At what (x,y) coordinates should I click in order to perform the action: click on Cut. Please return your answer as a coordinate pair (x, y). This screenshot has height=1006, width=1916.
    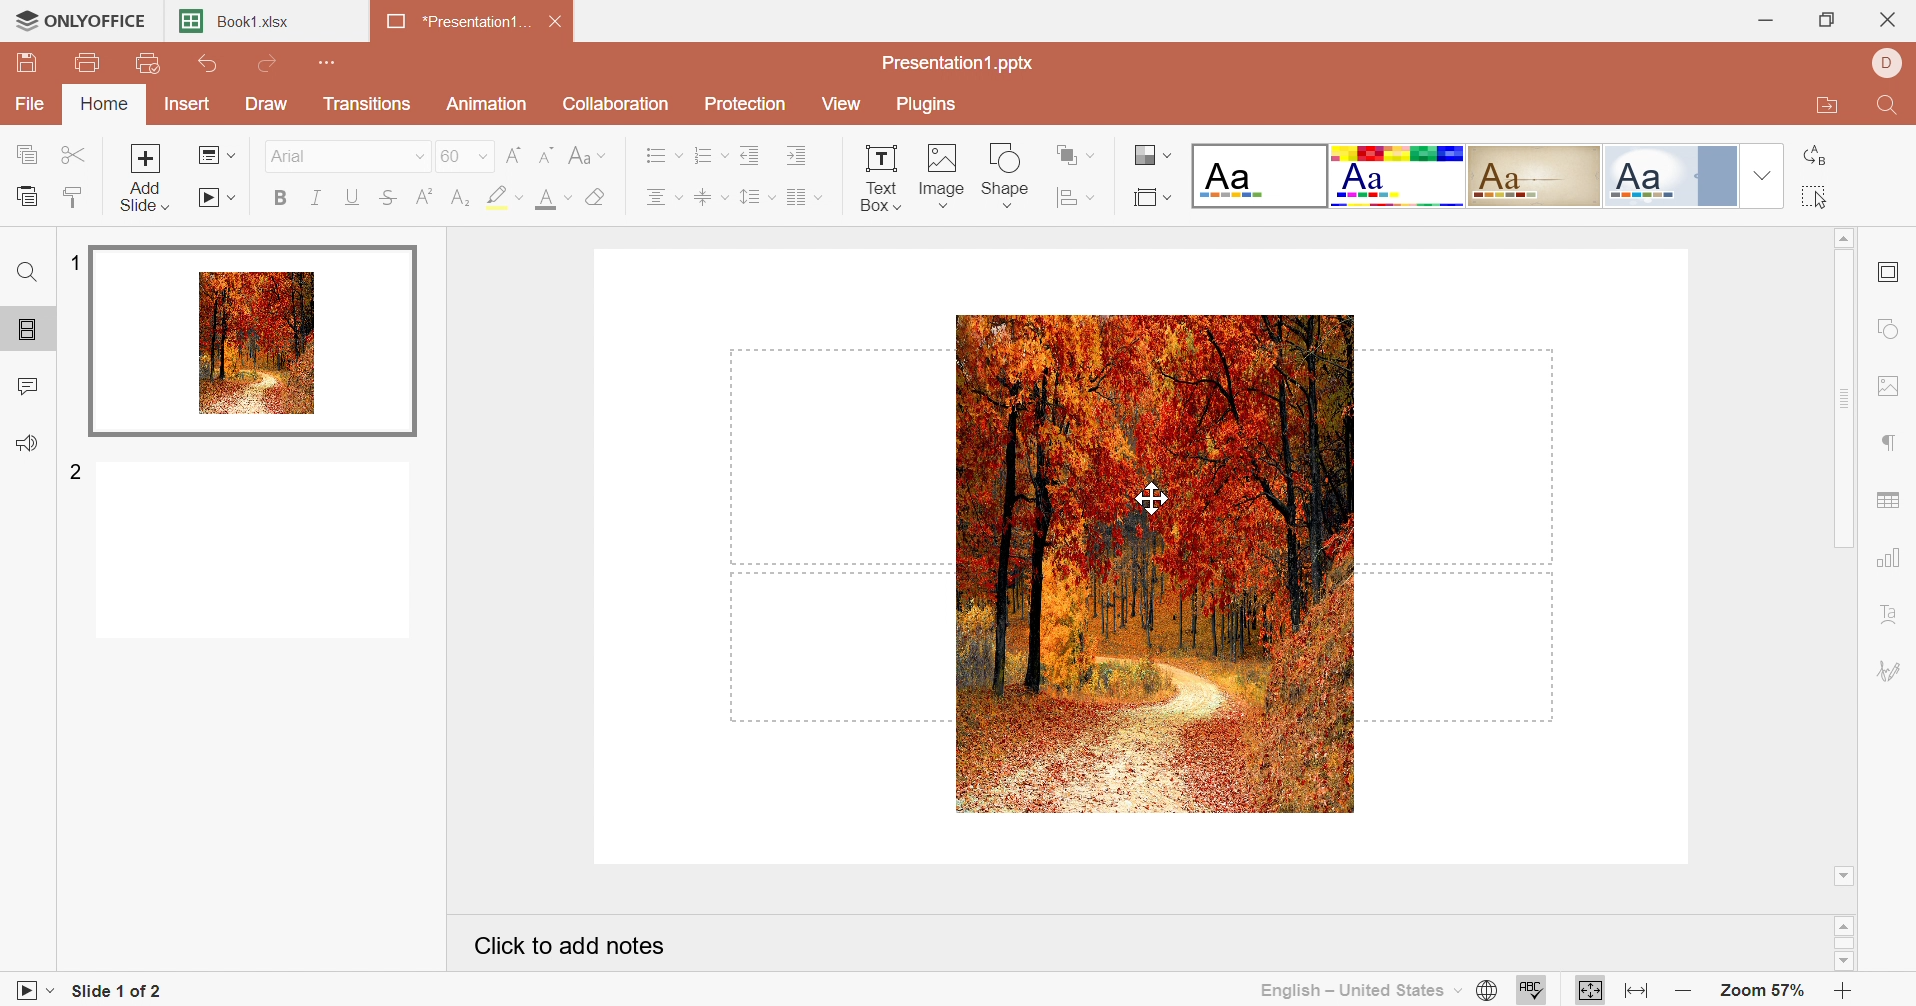
    Looking at the image, I should click on (73, 154).